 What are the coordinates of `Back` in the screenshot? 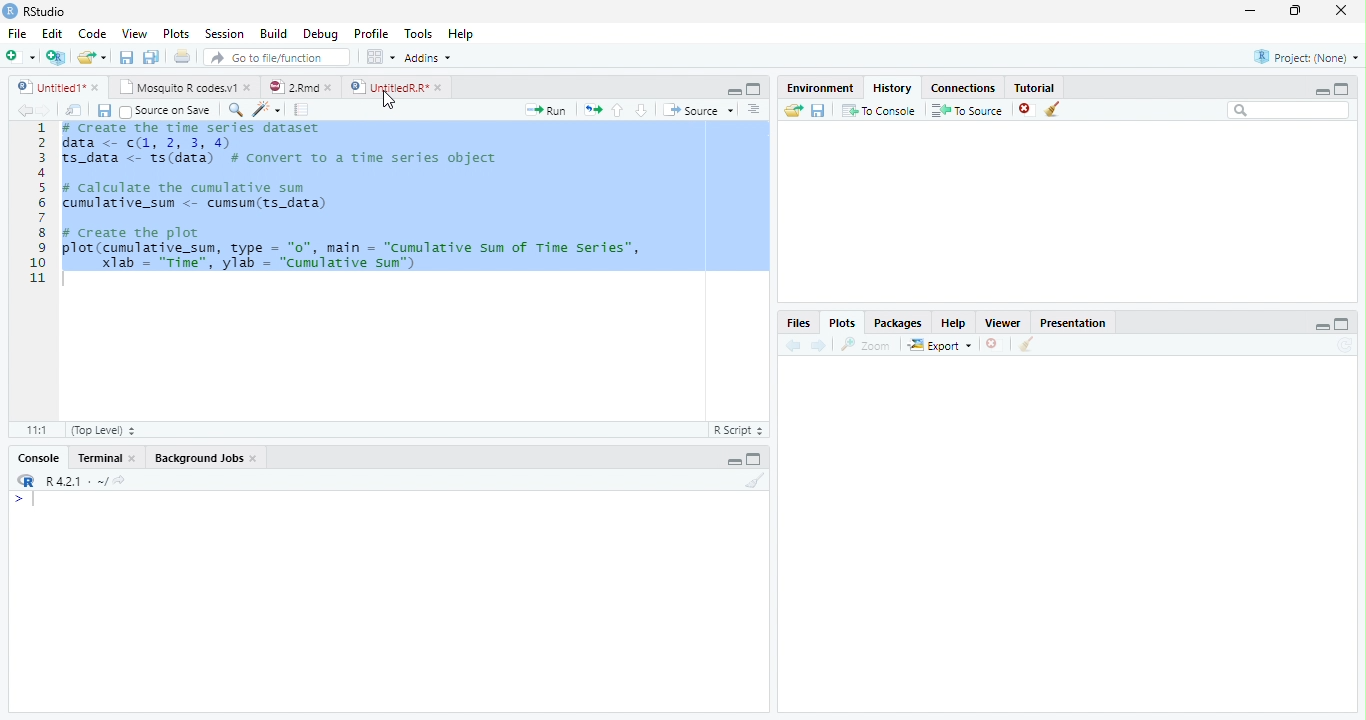 It's located at (791, 346).